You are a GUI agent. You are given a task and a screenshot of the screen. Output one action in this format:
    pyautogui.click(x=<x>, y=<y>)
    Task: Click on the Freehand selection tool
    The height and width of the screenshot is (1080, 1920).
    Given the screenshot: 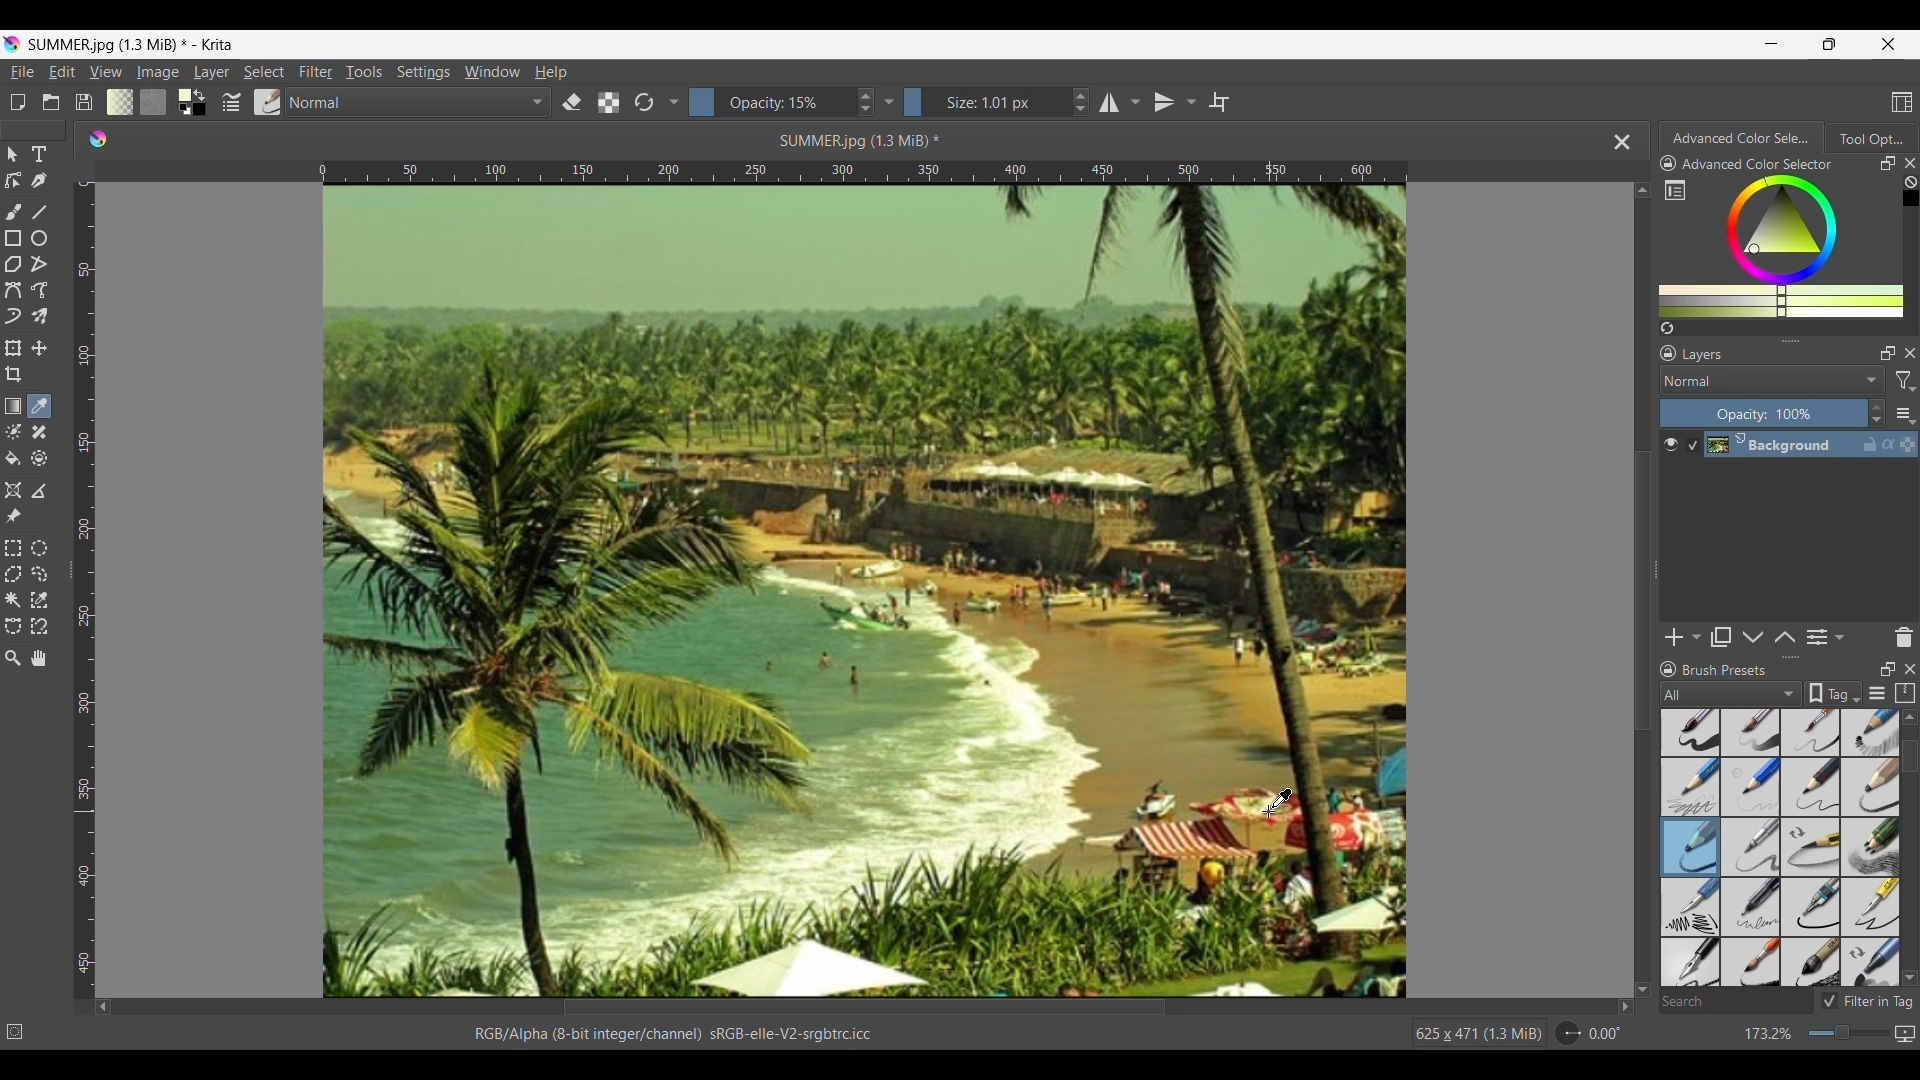 What is the action you would take?
    pyautogui.click(x=41, y=574)
    